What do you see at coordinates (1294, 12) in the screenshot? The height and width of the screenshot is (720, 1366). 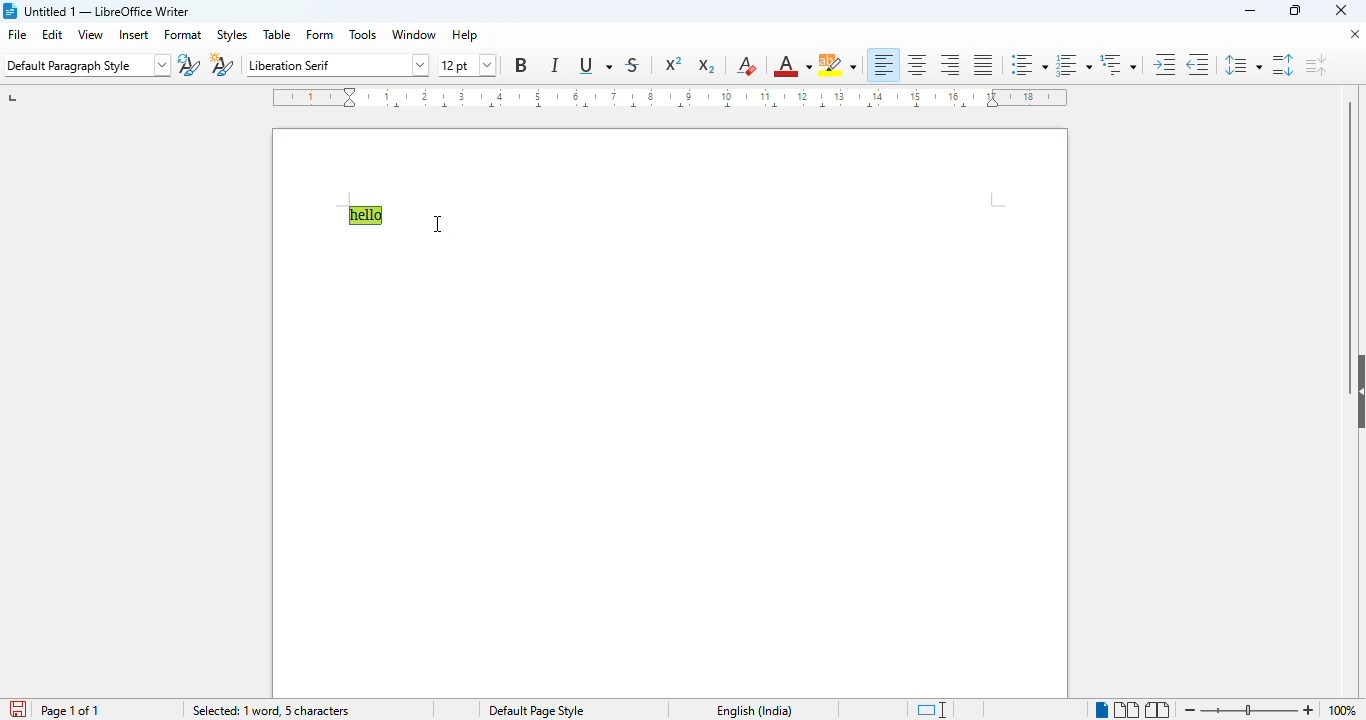 I see `maximize` at bounding box center [1294, 12].